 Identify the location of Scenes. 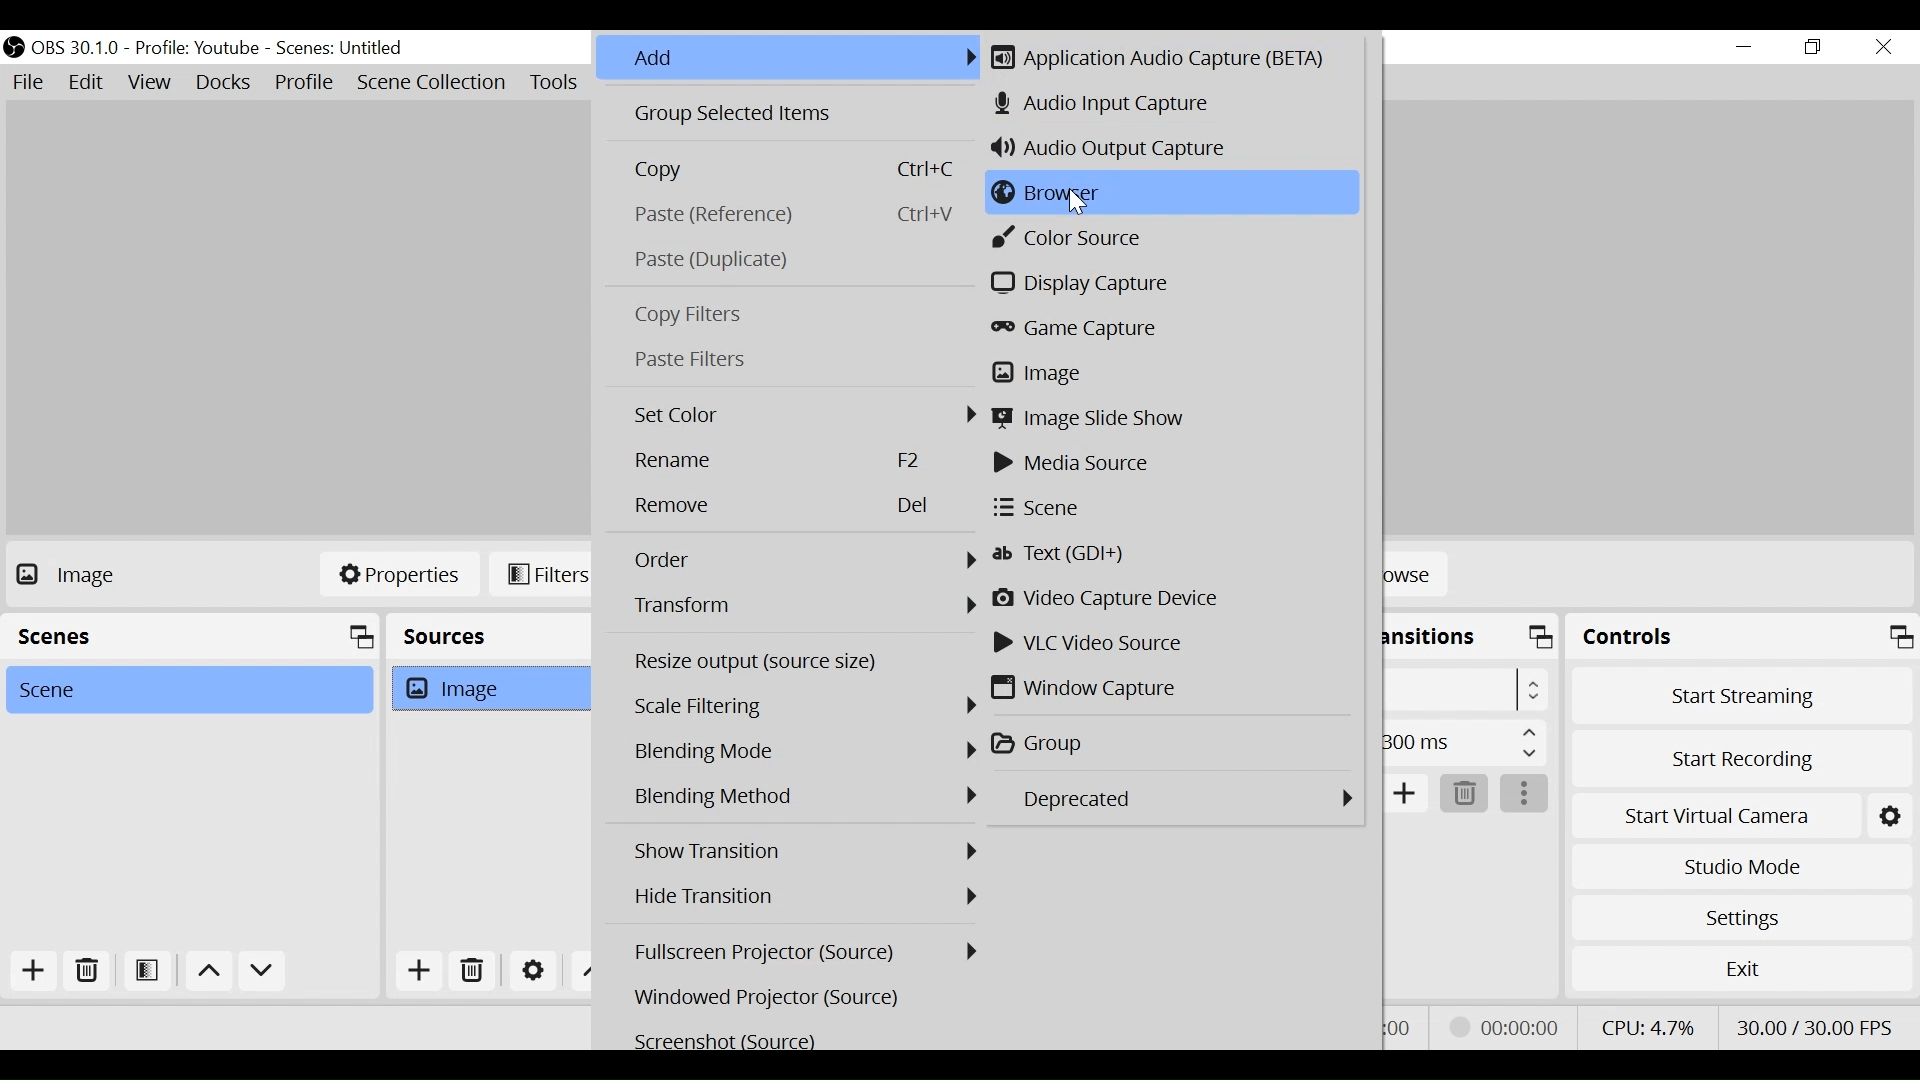
(192, 638).